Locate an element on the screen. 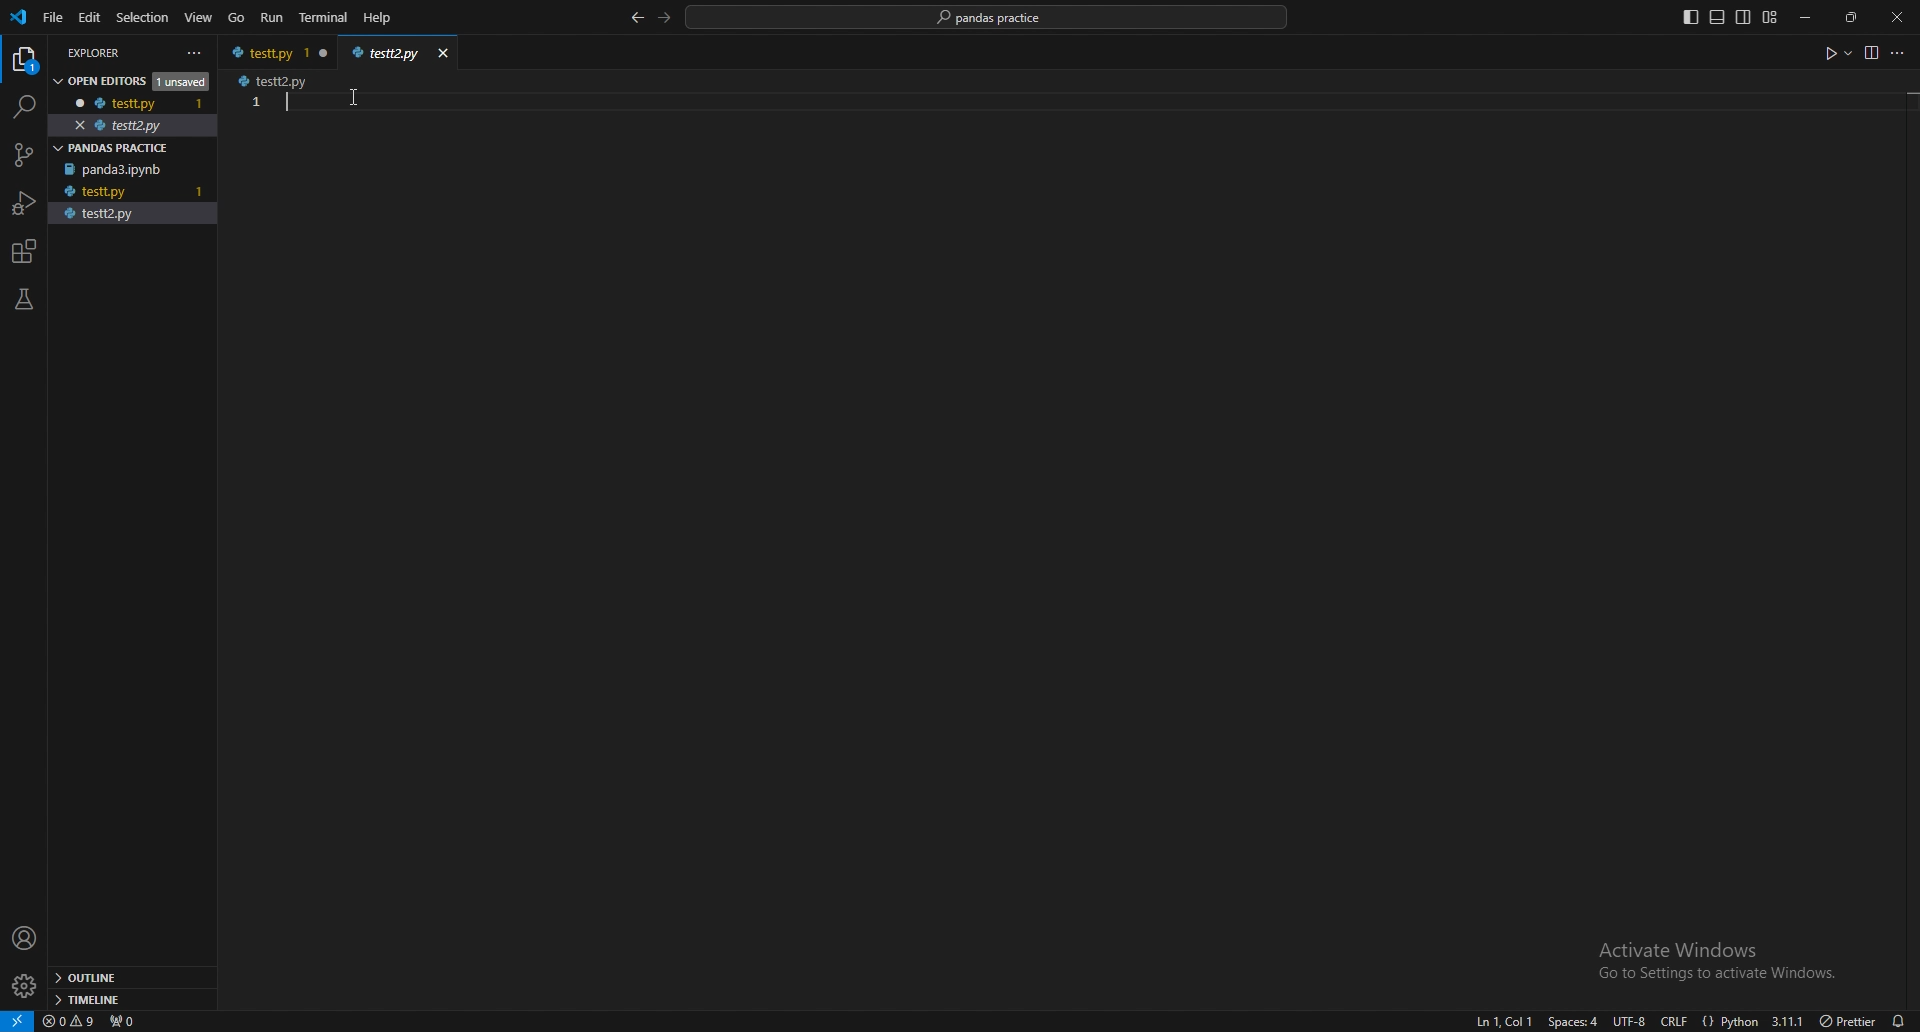 The width and height of the screenshot is (1920, 1032). {} Python 3.11.1 is located at coordinates (1753, 1017).